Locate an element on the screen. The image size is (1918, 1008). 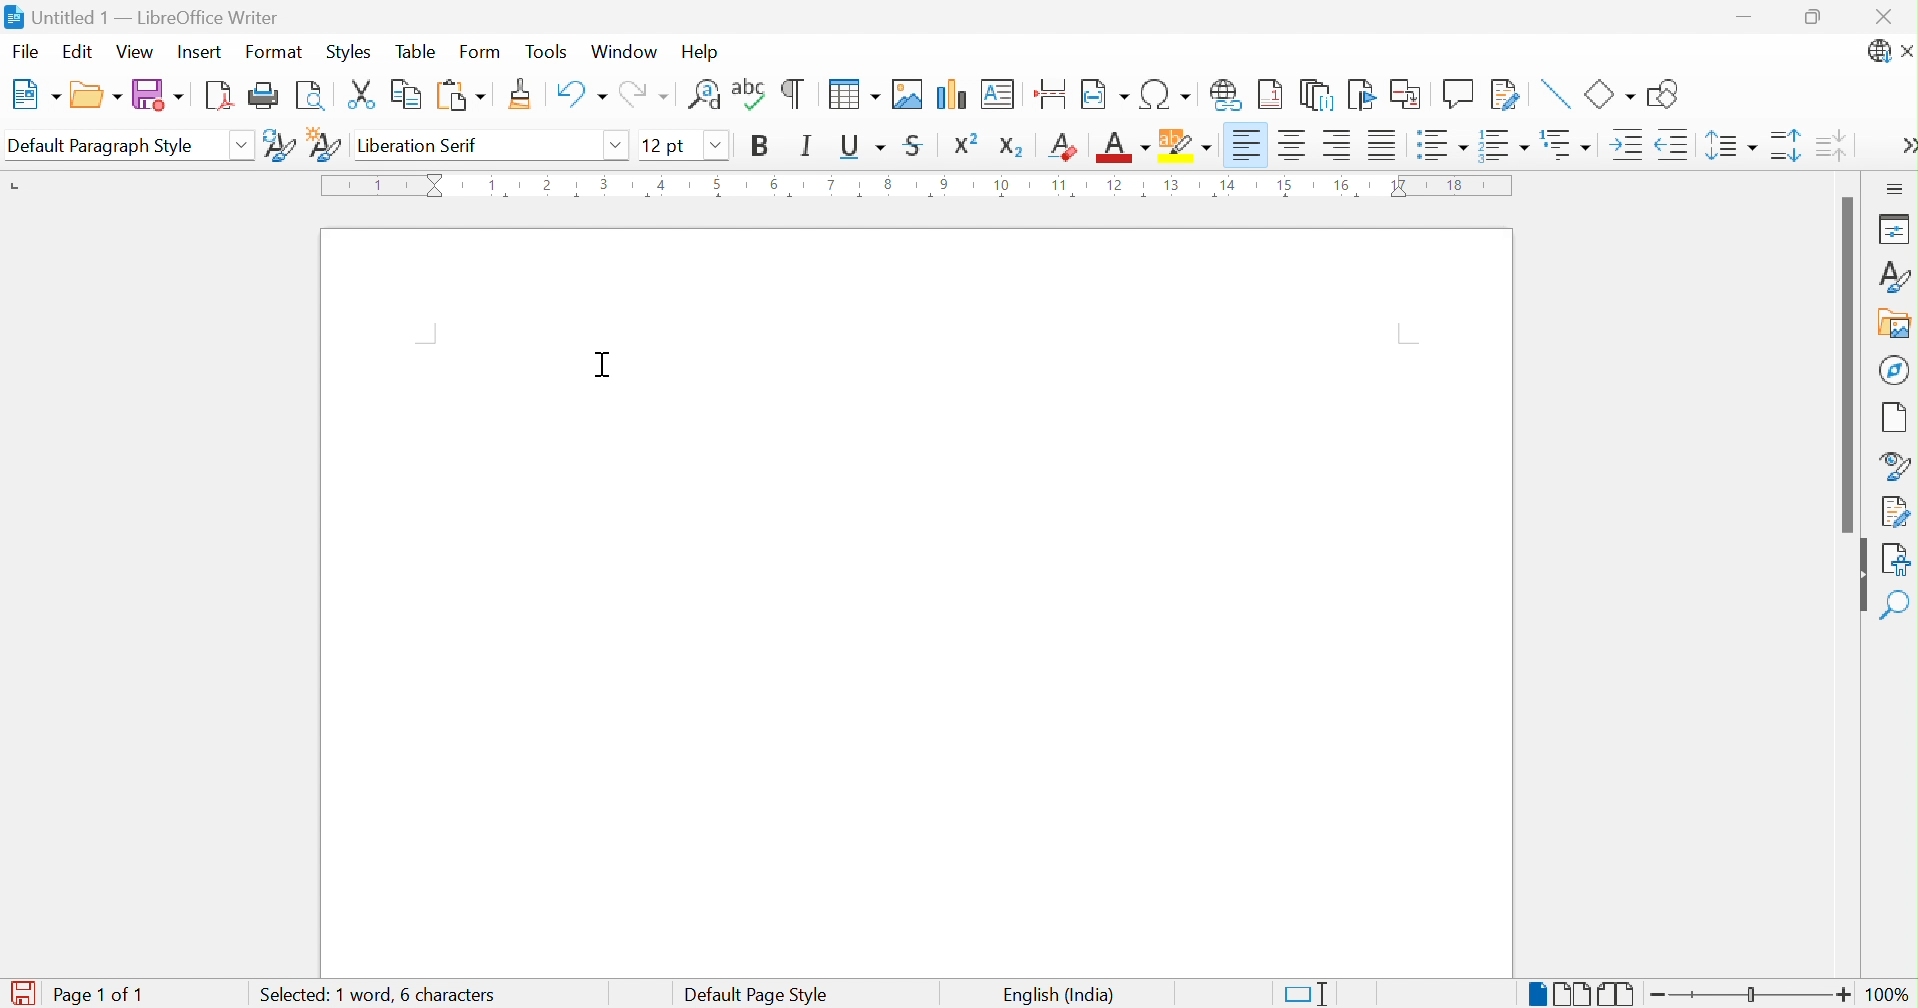
Multiple-page view is located at coordinates (1572, 994).